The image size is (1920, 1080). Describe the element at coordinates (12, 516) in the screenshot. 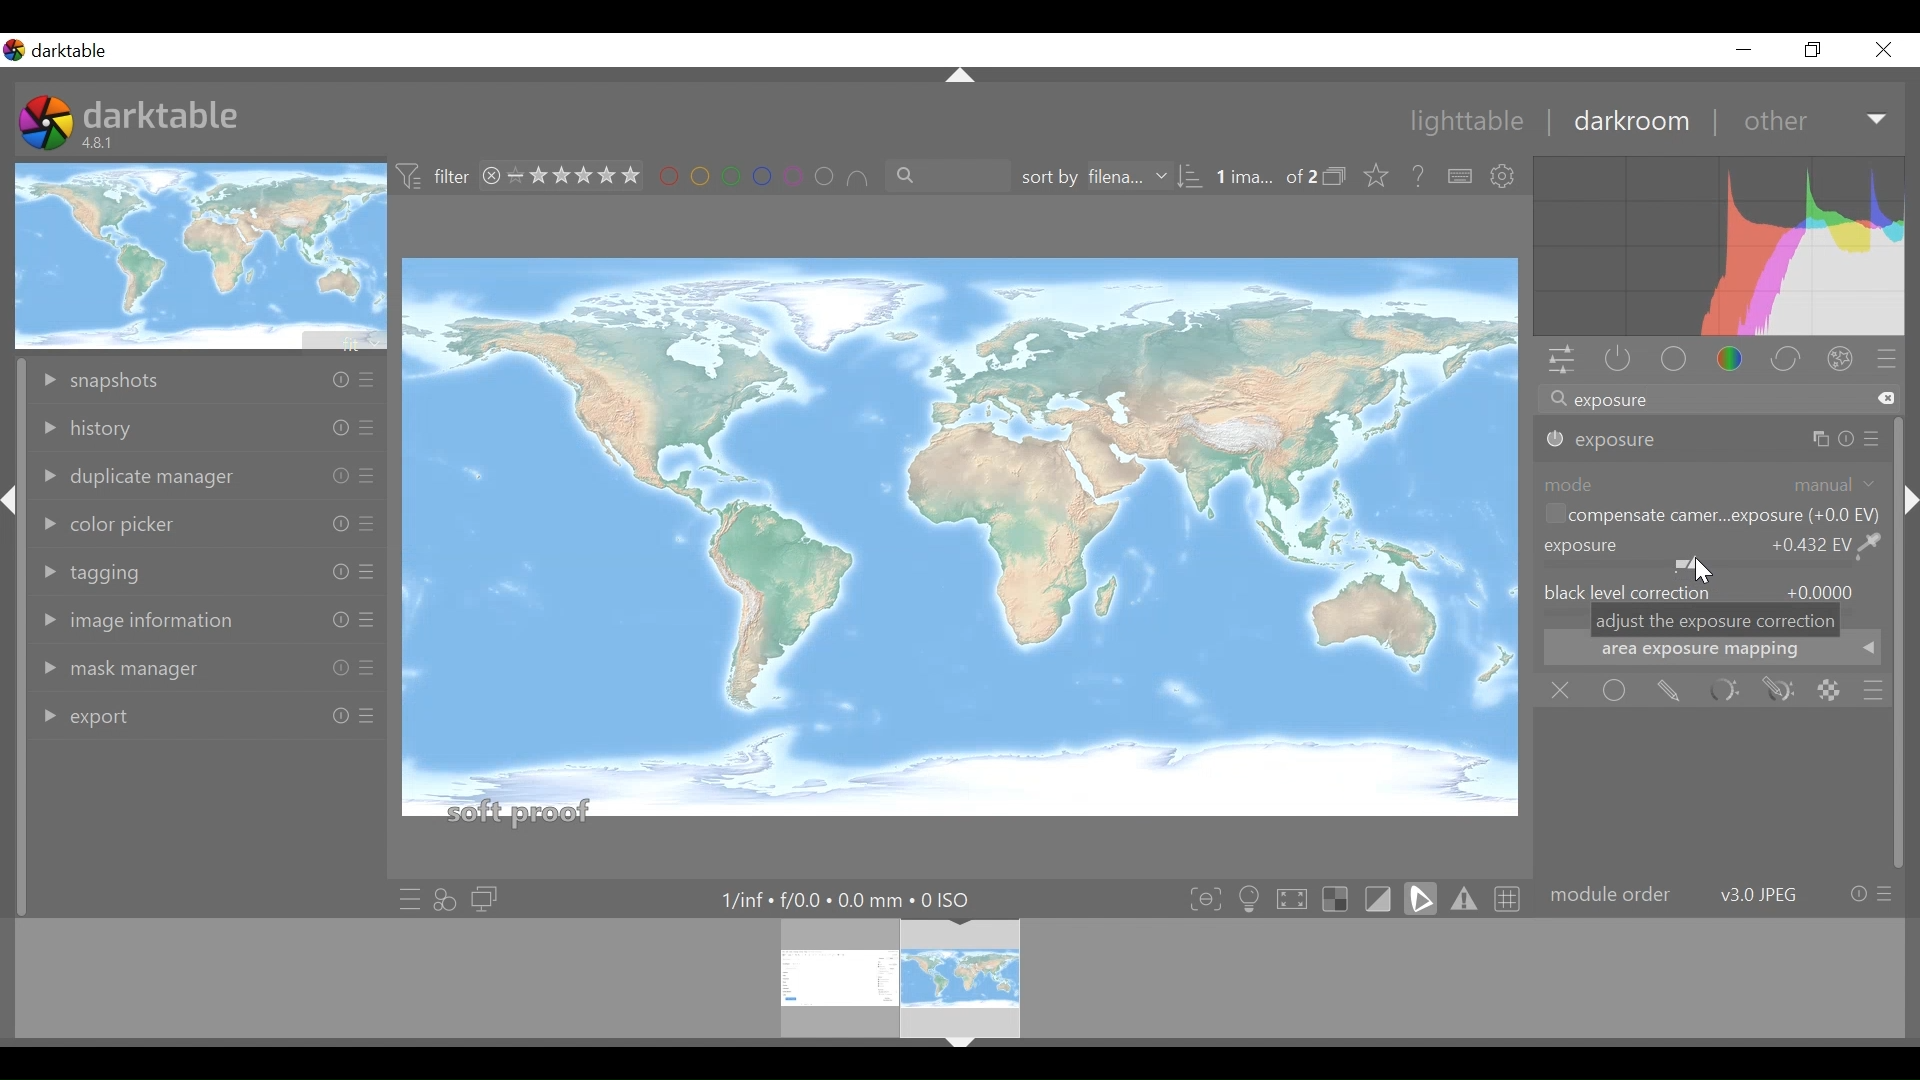

I see `` at that location.